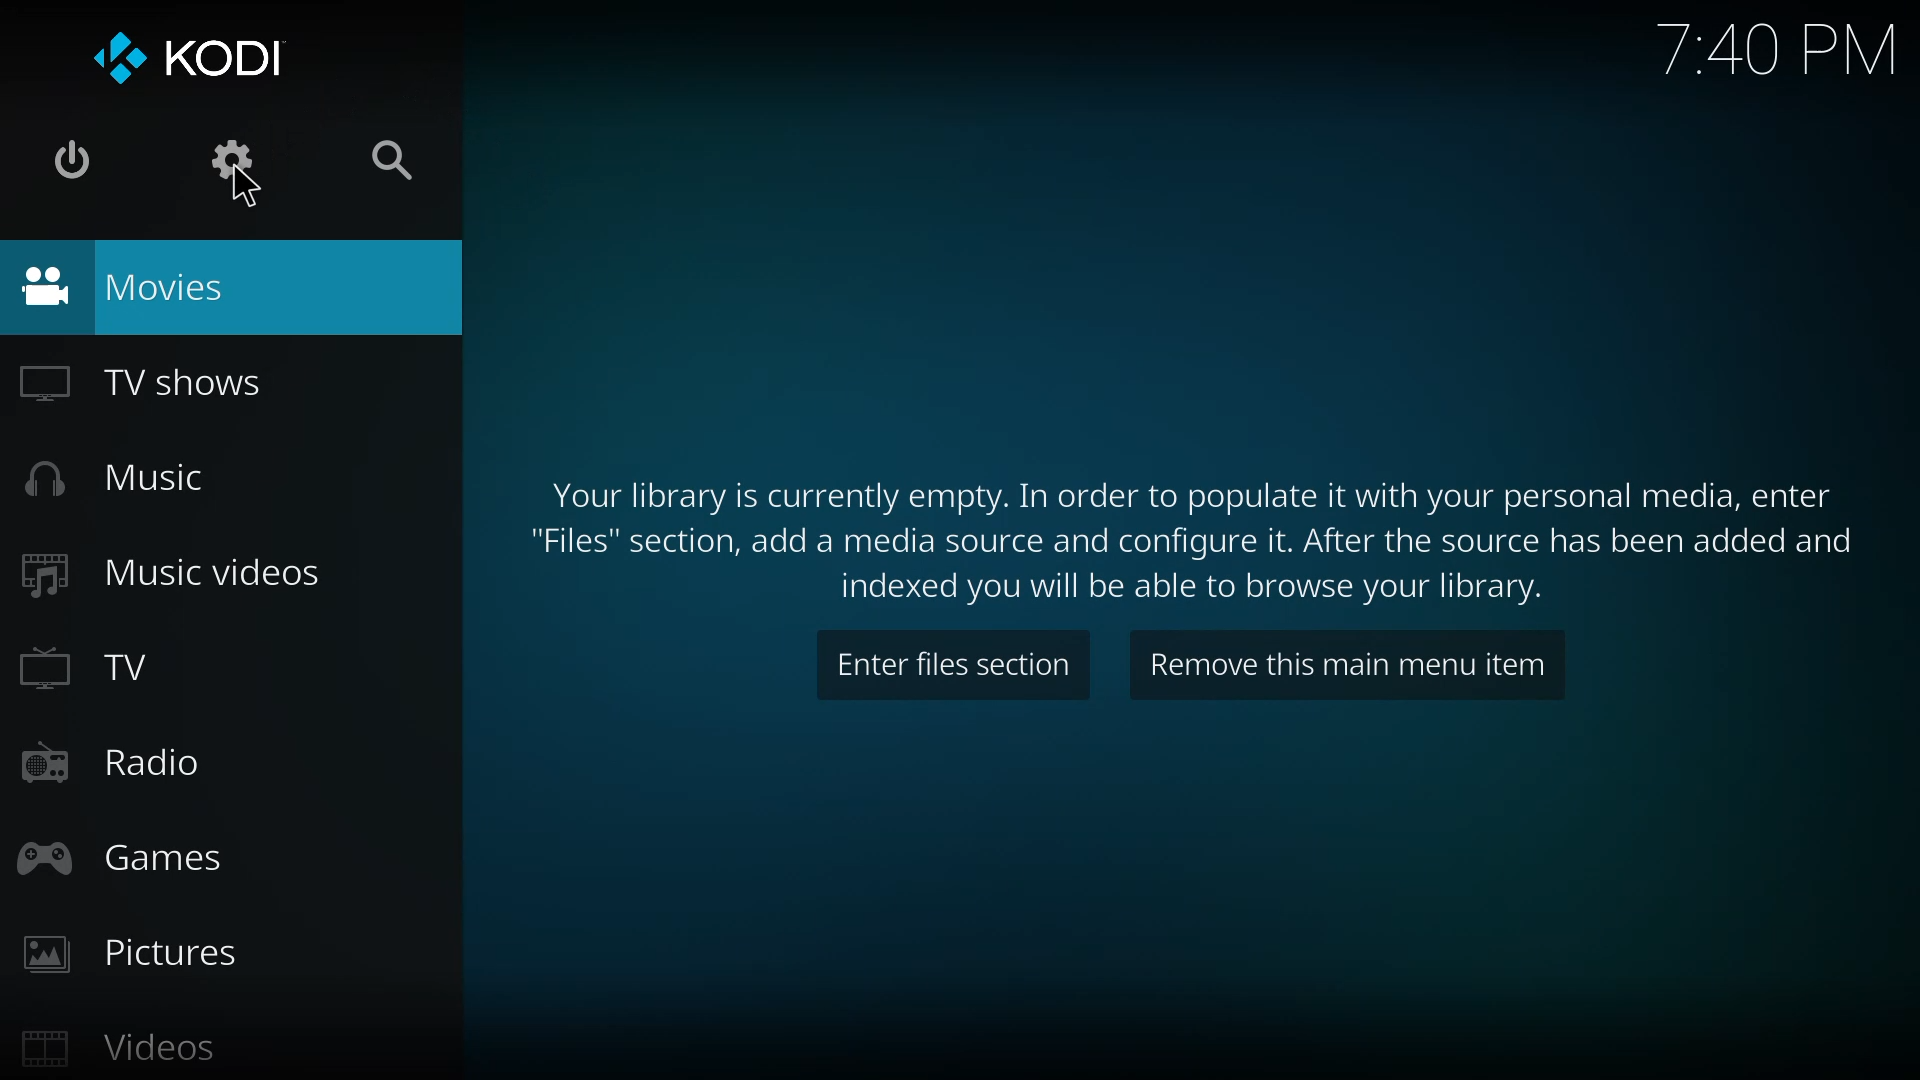 This screenshot has height=1080, width=1920. What do you see at coordinates (154, 381) in the screenshot?
I see `tv shows` at bounding box center [154, 381].